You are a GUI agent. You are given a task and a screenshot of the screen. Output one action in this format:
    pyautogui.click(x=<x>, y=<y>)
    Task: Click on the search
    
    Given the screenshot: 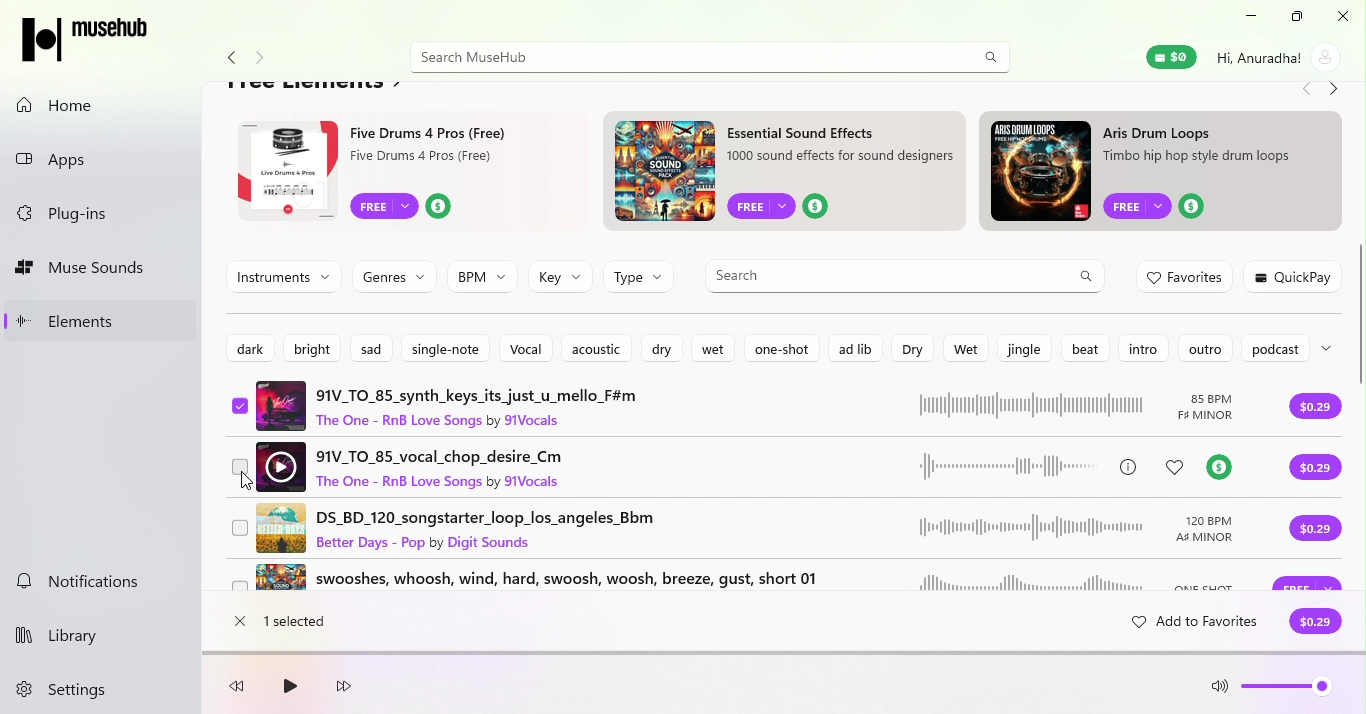 What is the action you would take?
    pyautogui.click(x=991, y=56)
    